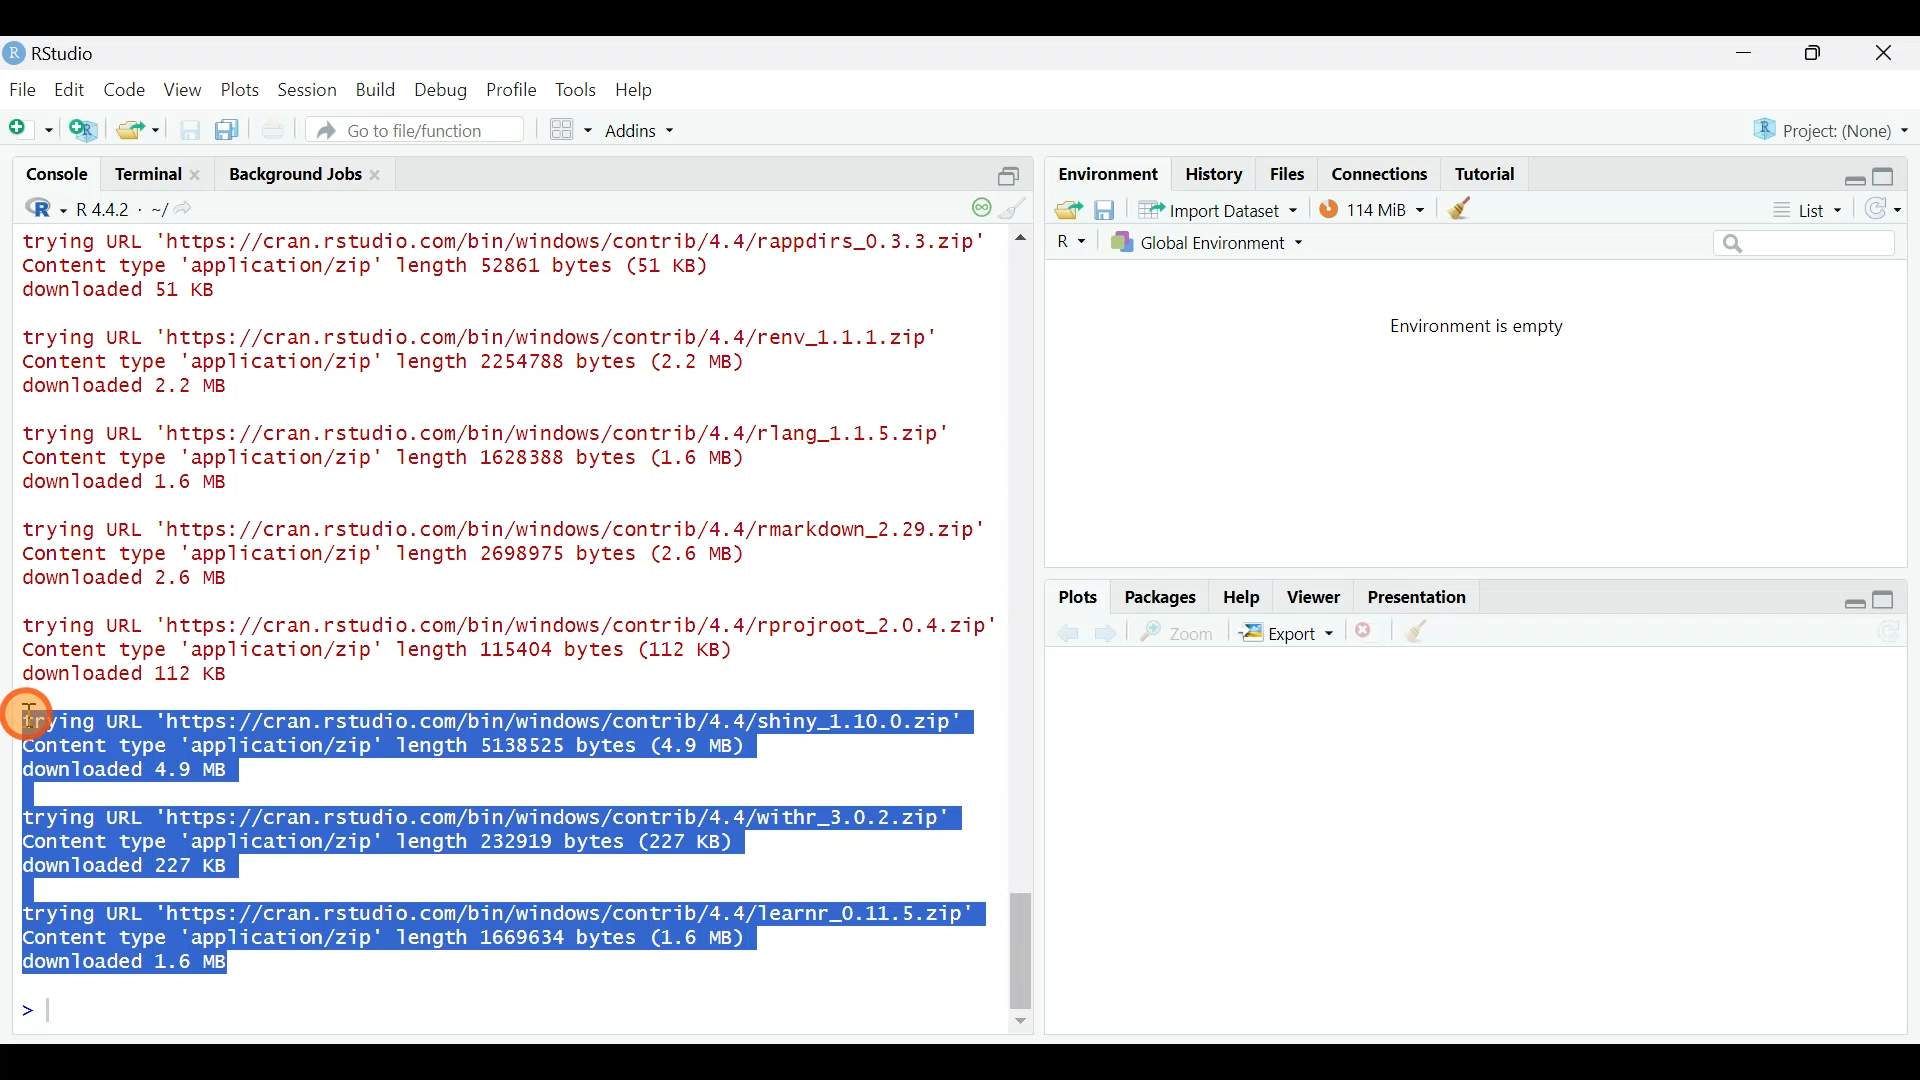  Describe the element at coordinates (275, 130) in the screenshot. I see `Print the current file` at that location.